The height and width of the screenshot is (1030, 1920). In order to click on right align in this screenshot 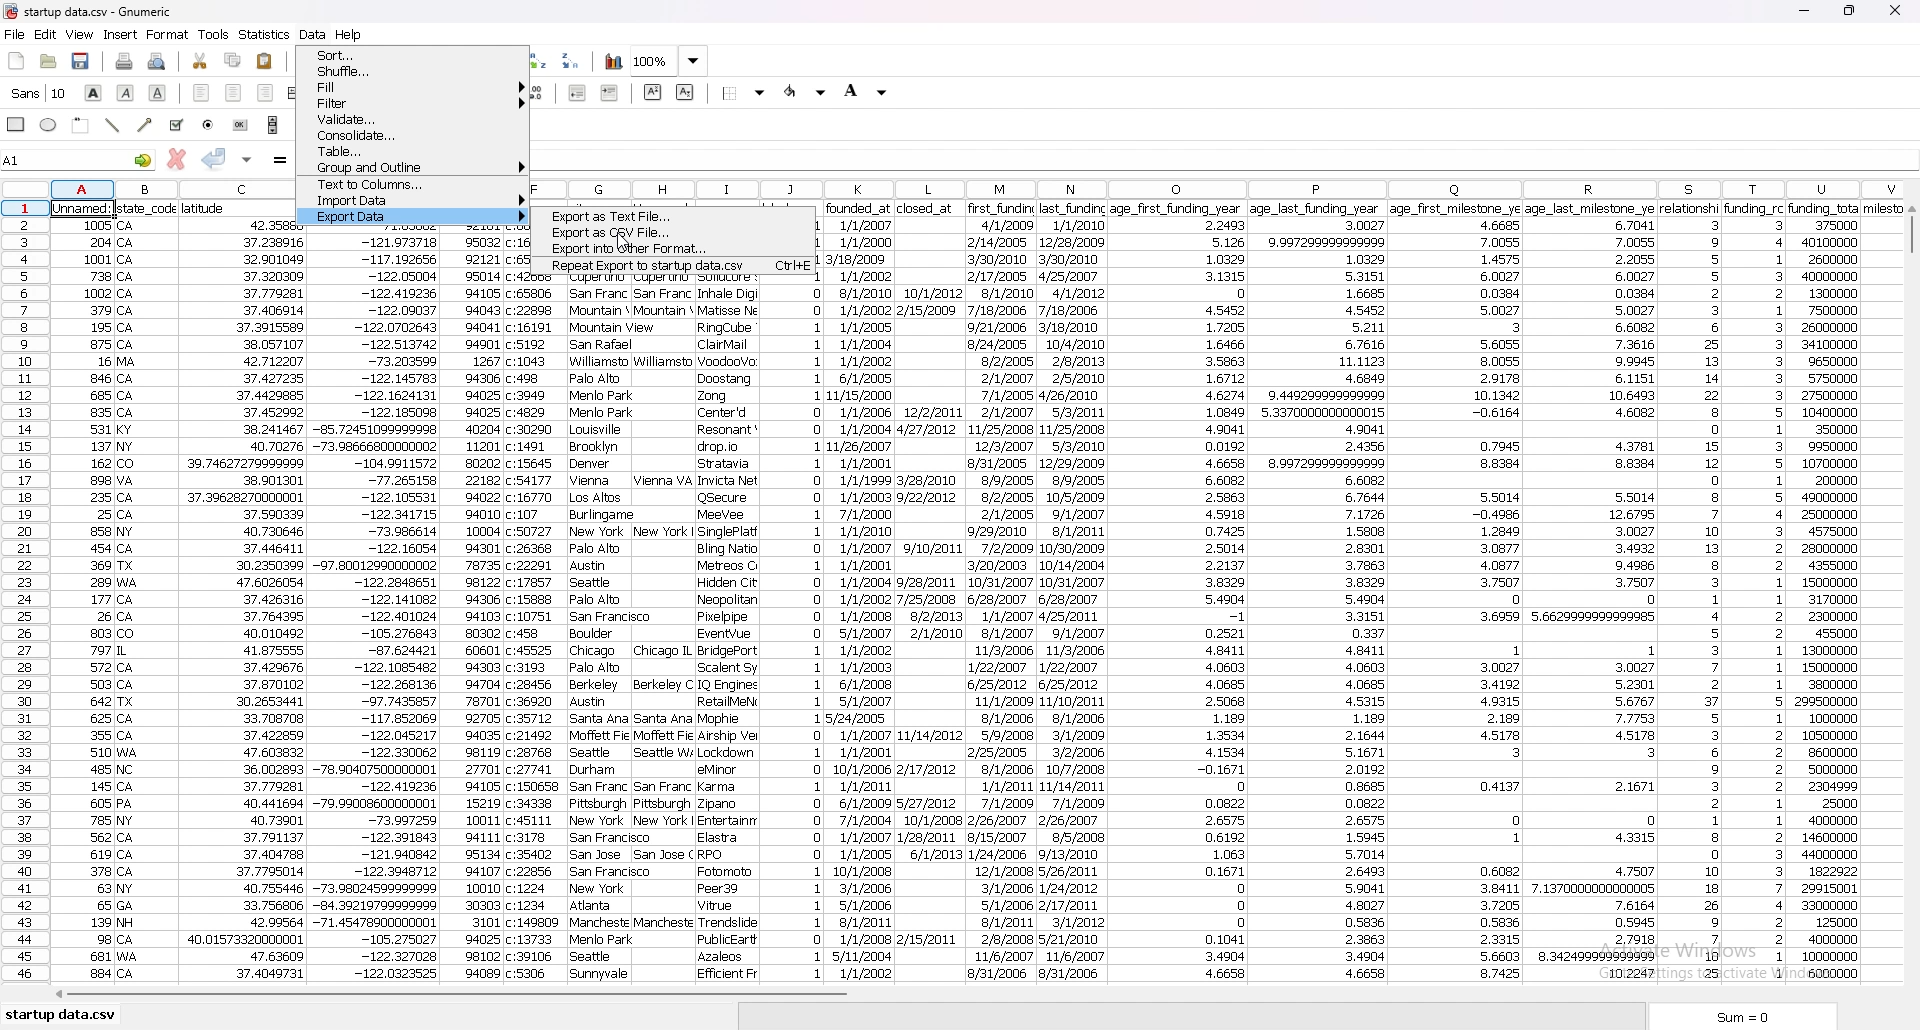, I will do `click(266, 93)`.